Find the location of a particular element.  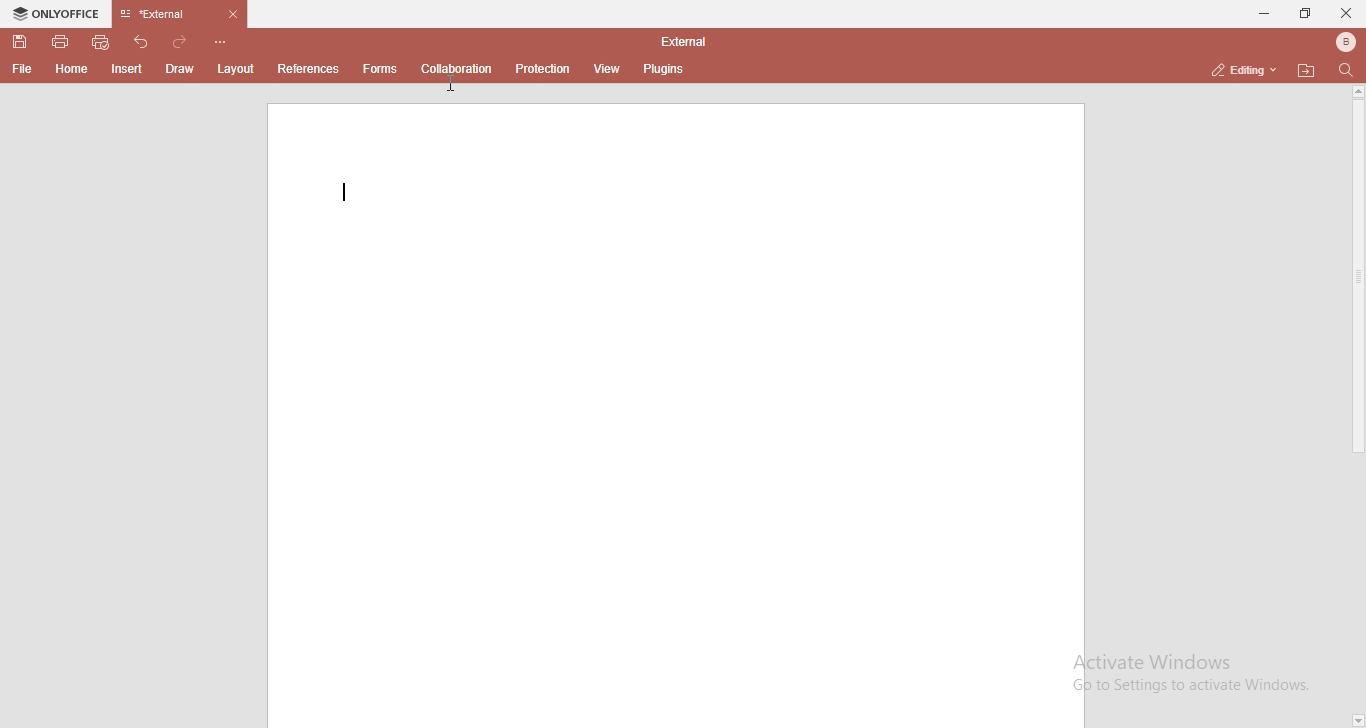

draw is located at coordinates (181, 68).